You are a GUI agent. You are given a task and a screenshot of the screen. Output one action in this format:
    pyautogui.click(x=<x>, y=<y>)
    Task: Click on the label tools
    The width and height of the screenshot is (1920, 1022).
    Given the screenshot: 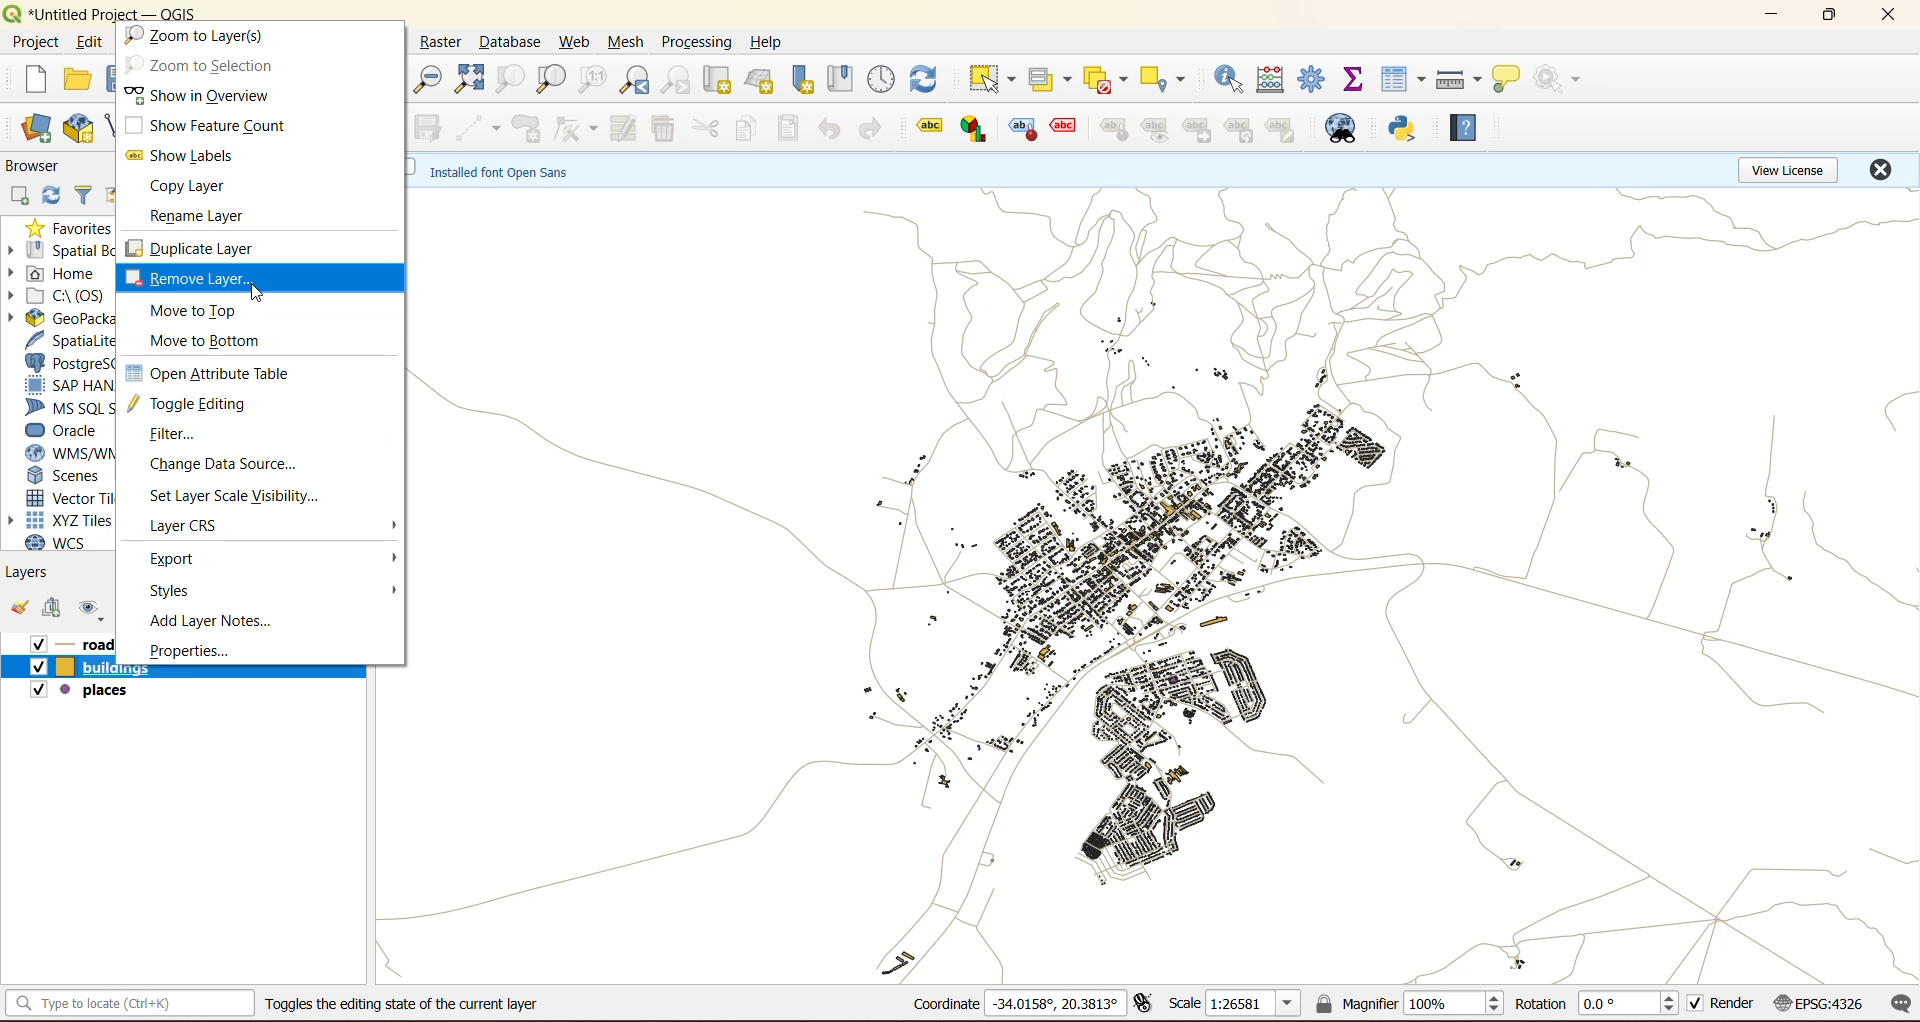 What is the action you would take?
    pyautogui.click(x=1113, y=131)
    